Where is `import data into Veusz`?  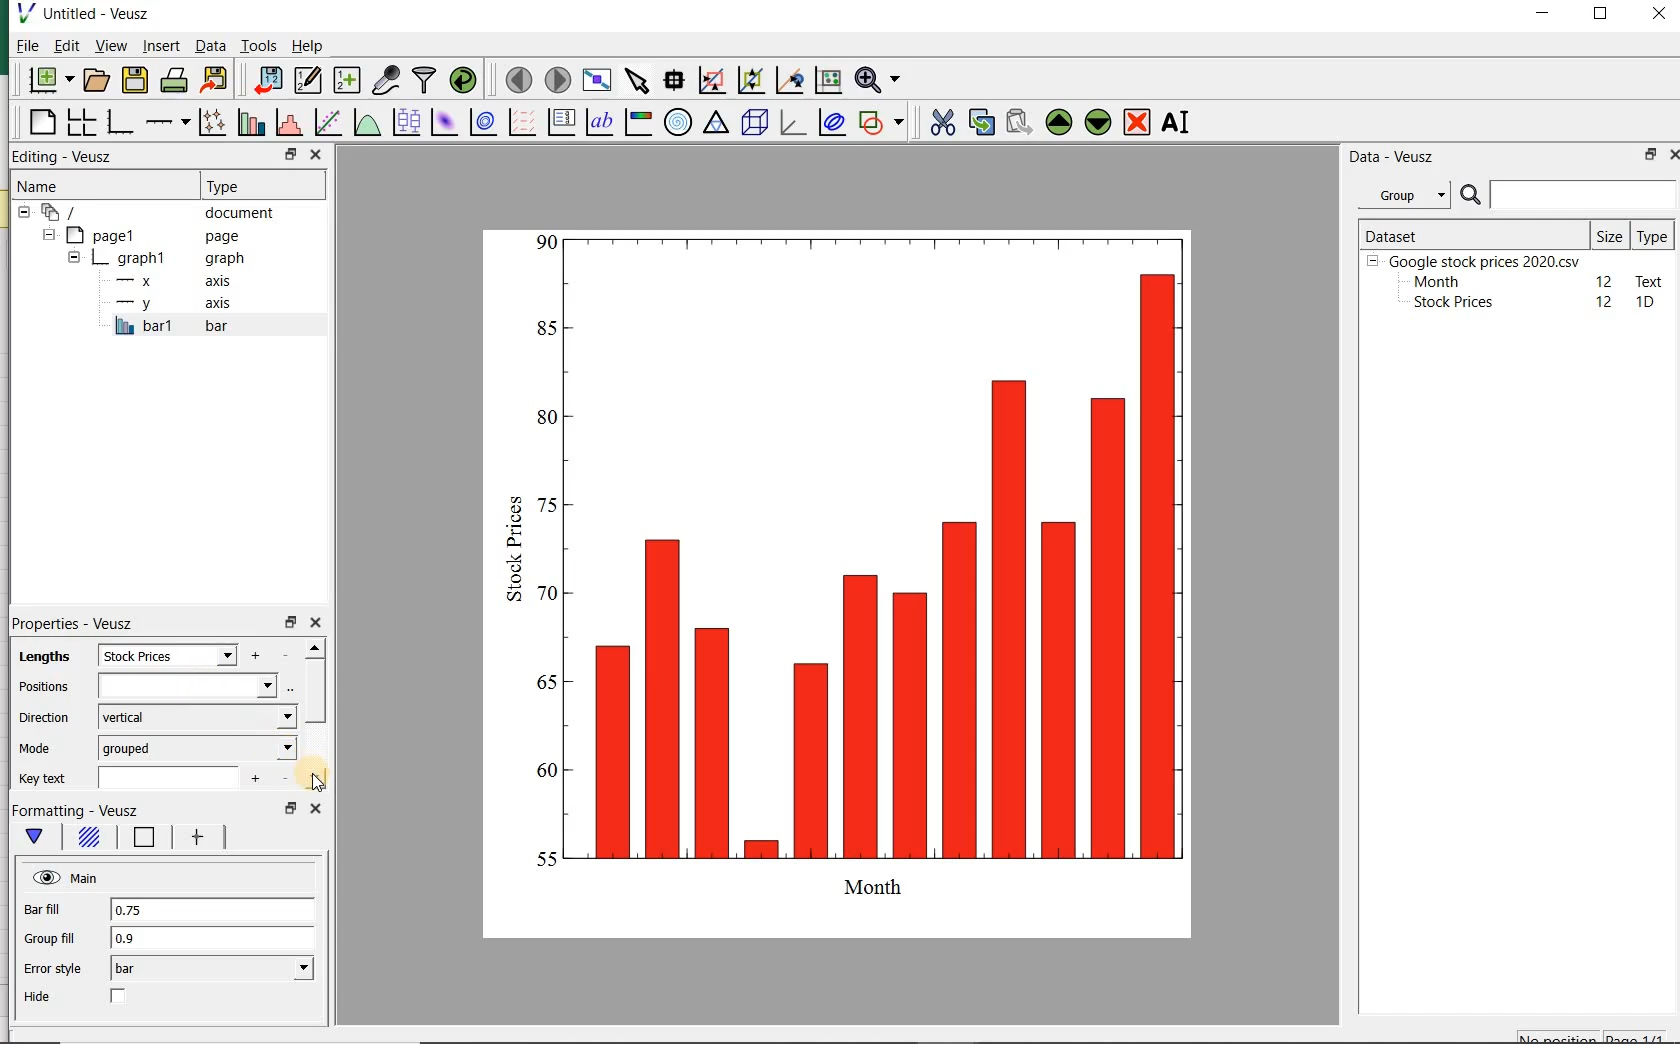
import data into Veusz is located at coordinates (264, 81).